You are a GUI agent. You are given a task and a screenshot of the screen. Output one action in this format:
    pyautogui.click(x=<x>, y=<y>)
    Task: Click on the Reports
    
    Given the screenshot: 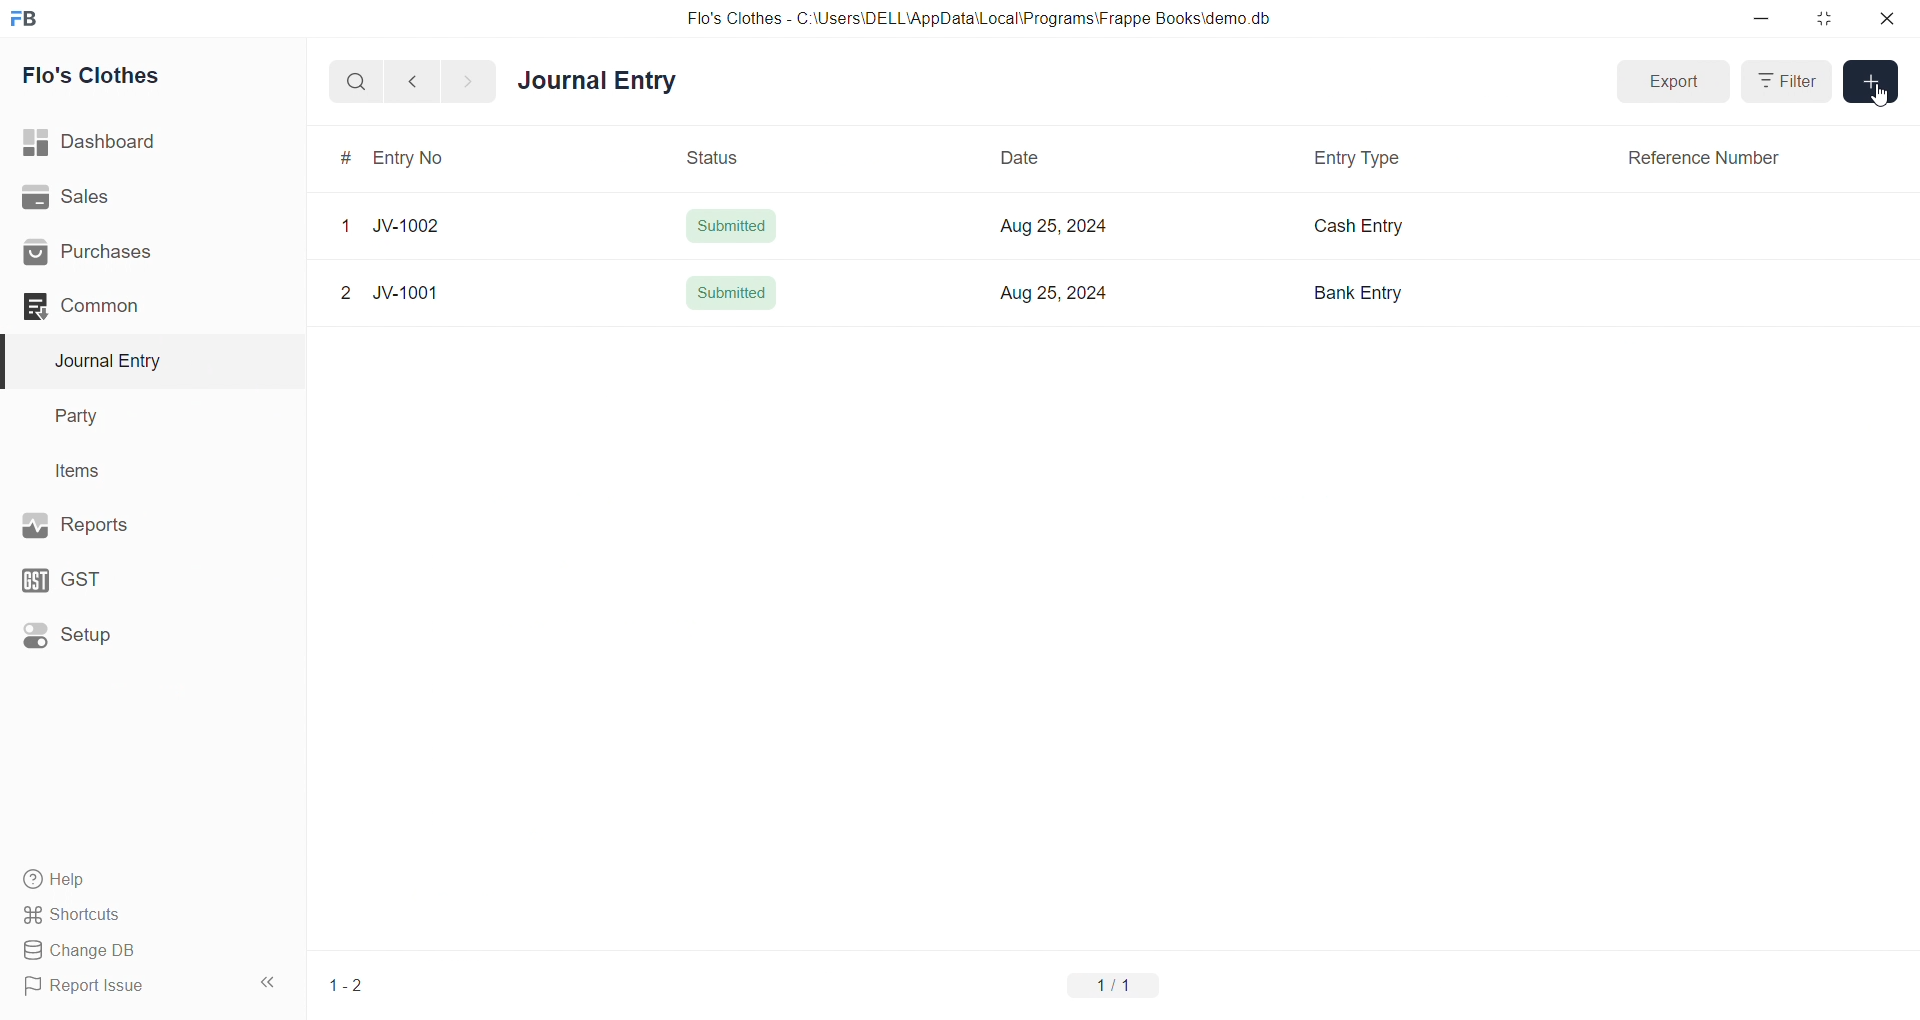 What is the action you would take?
    pyautogui.click(x=140, y=523)
    